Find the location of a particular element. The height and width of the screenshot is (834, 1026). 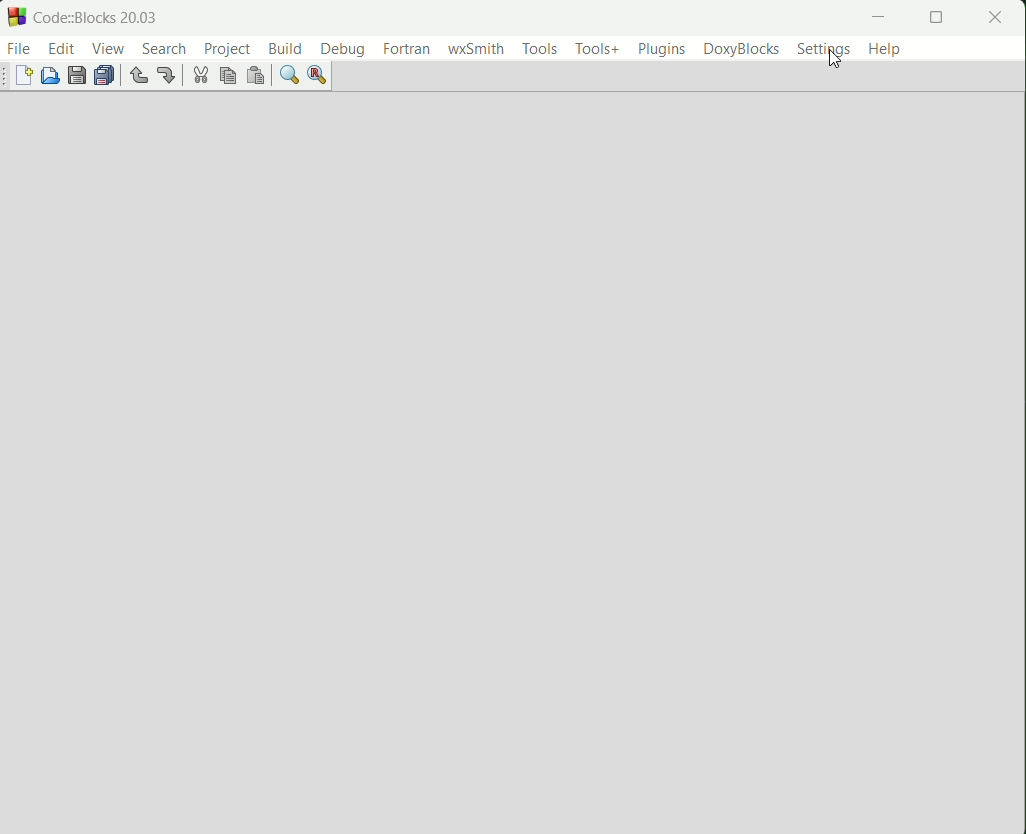

copy is located at coordinates (227, 77).